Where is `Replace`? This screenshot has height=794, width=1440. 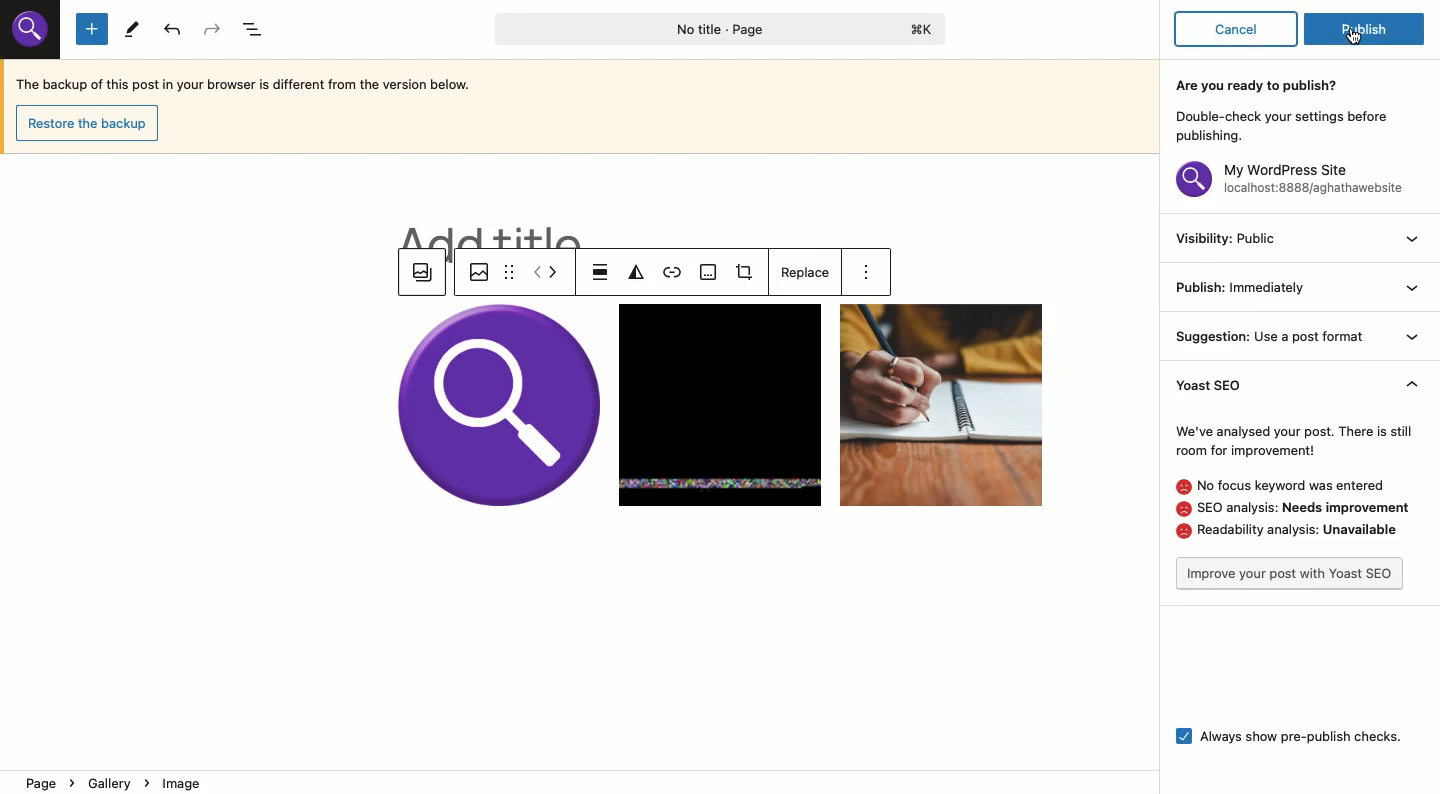 Replace is located at coordinates (802, 272).